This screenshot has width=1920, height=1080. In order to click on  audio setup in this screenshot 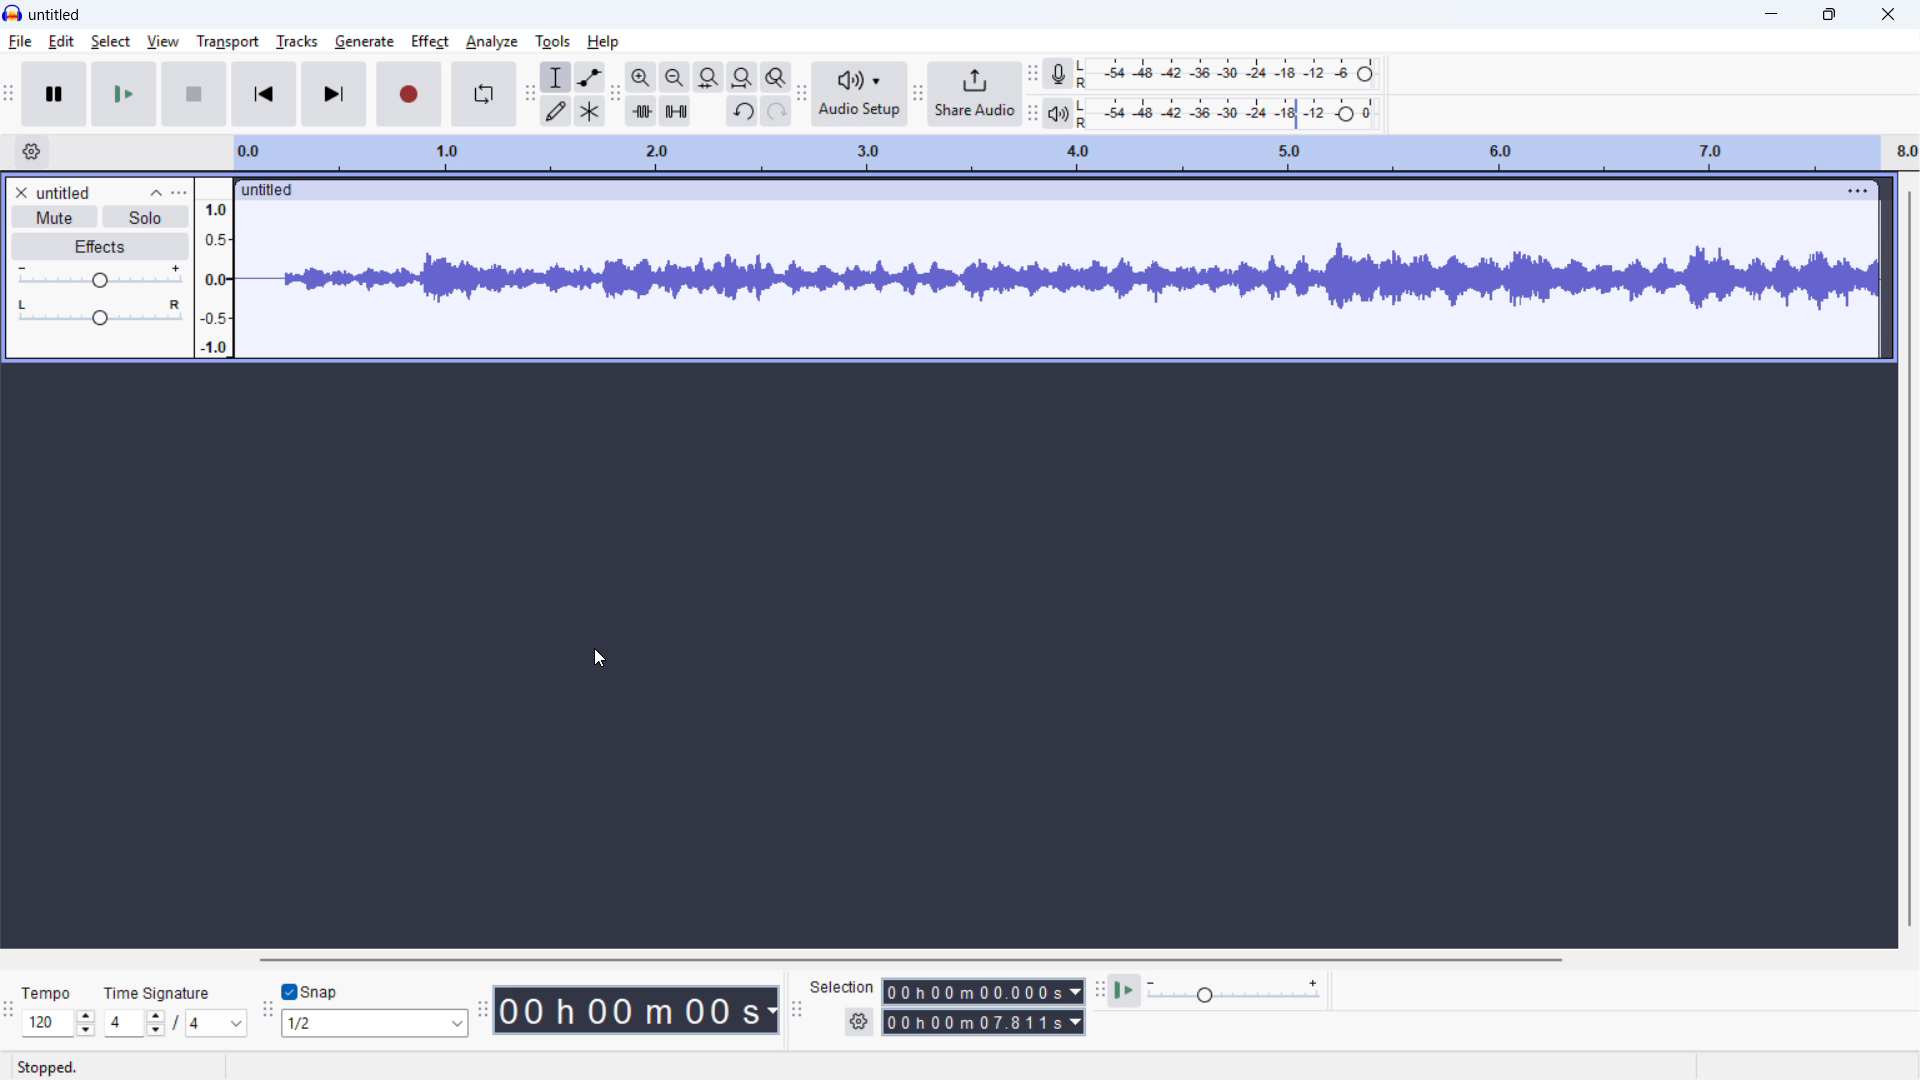, I will do `click(858, 94)`.